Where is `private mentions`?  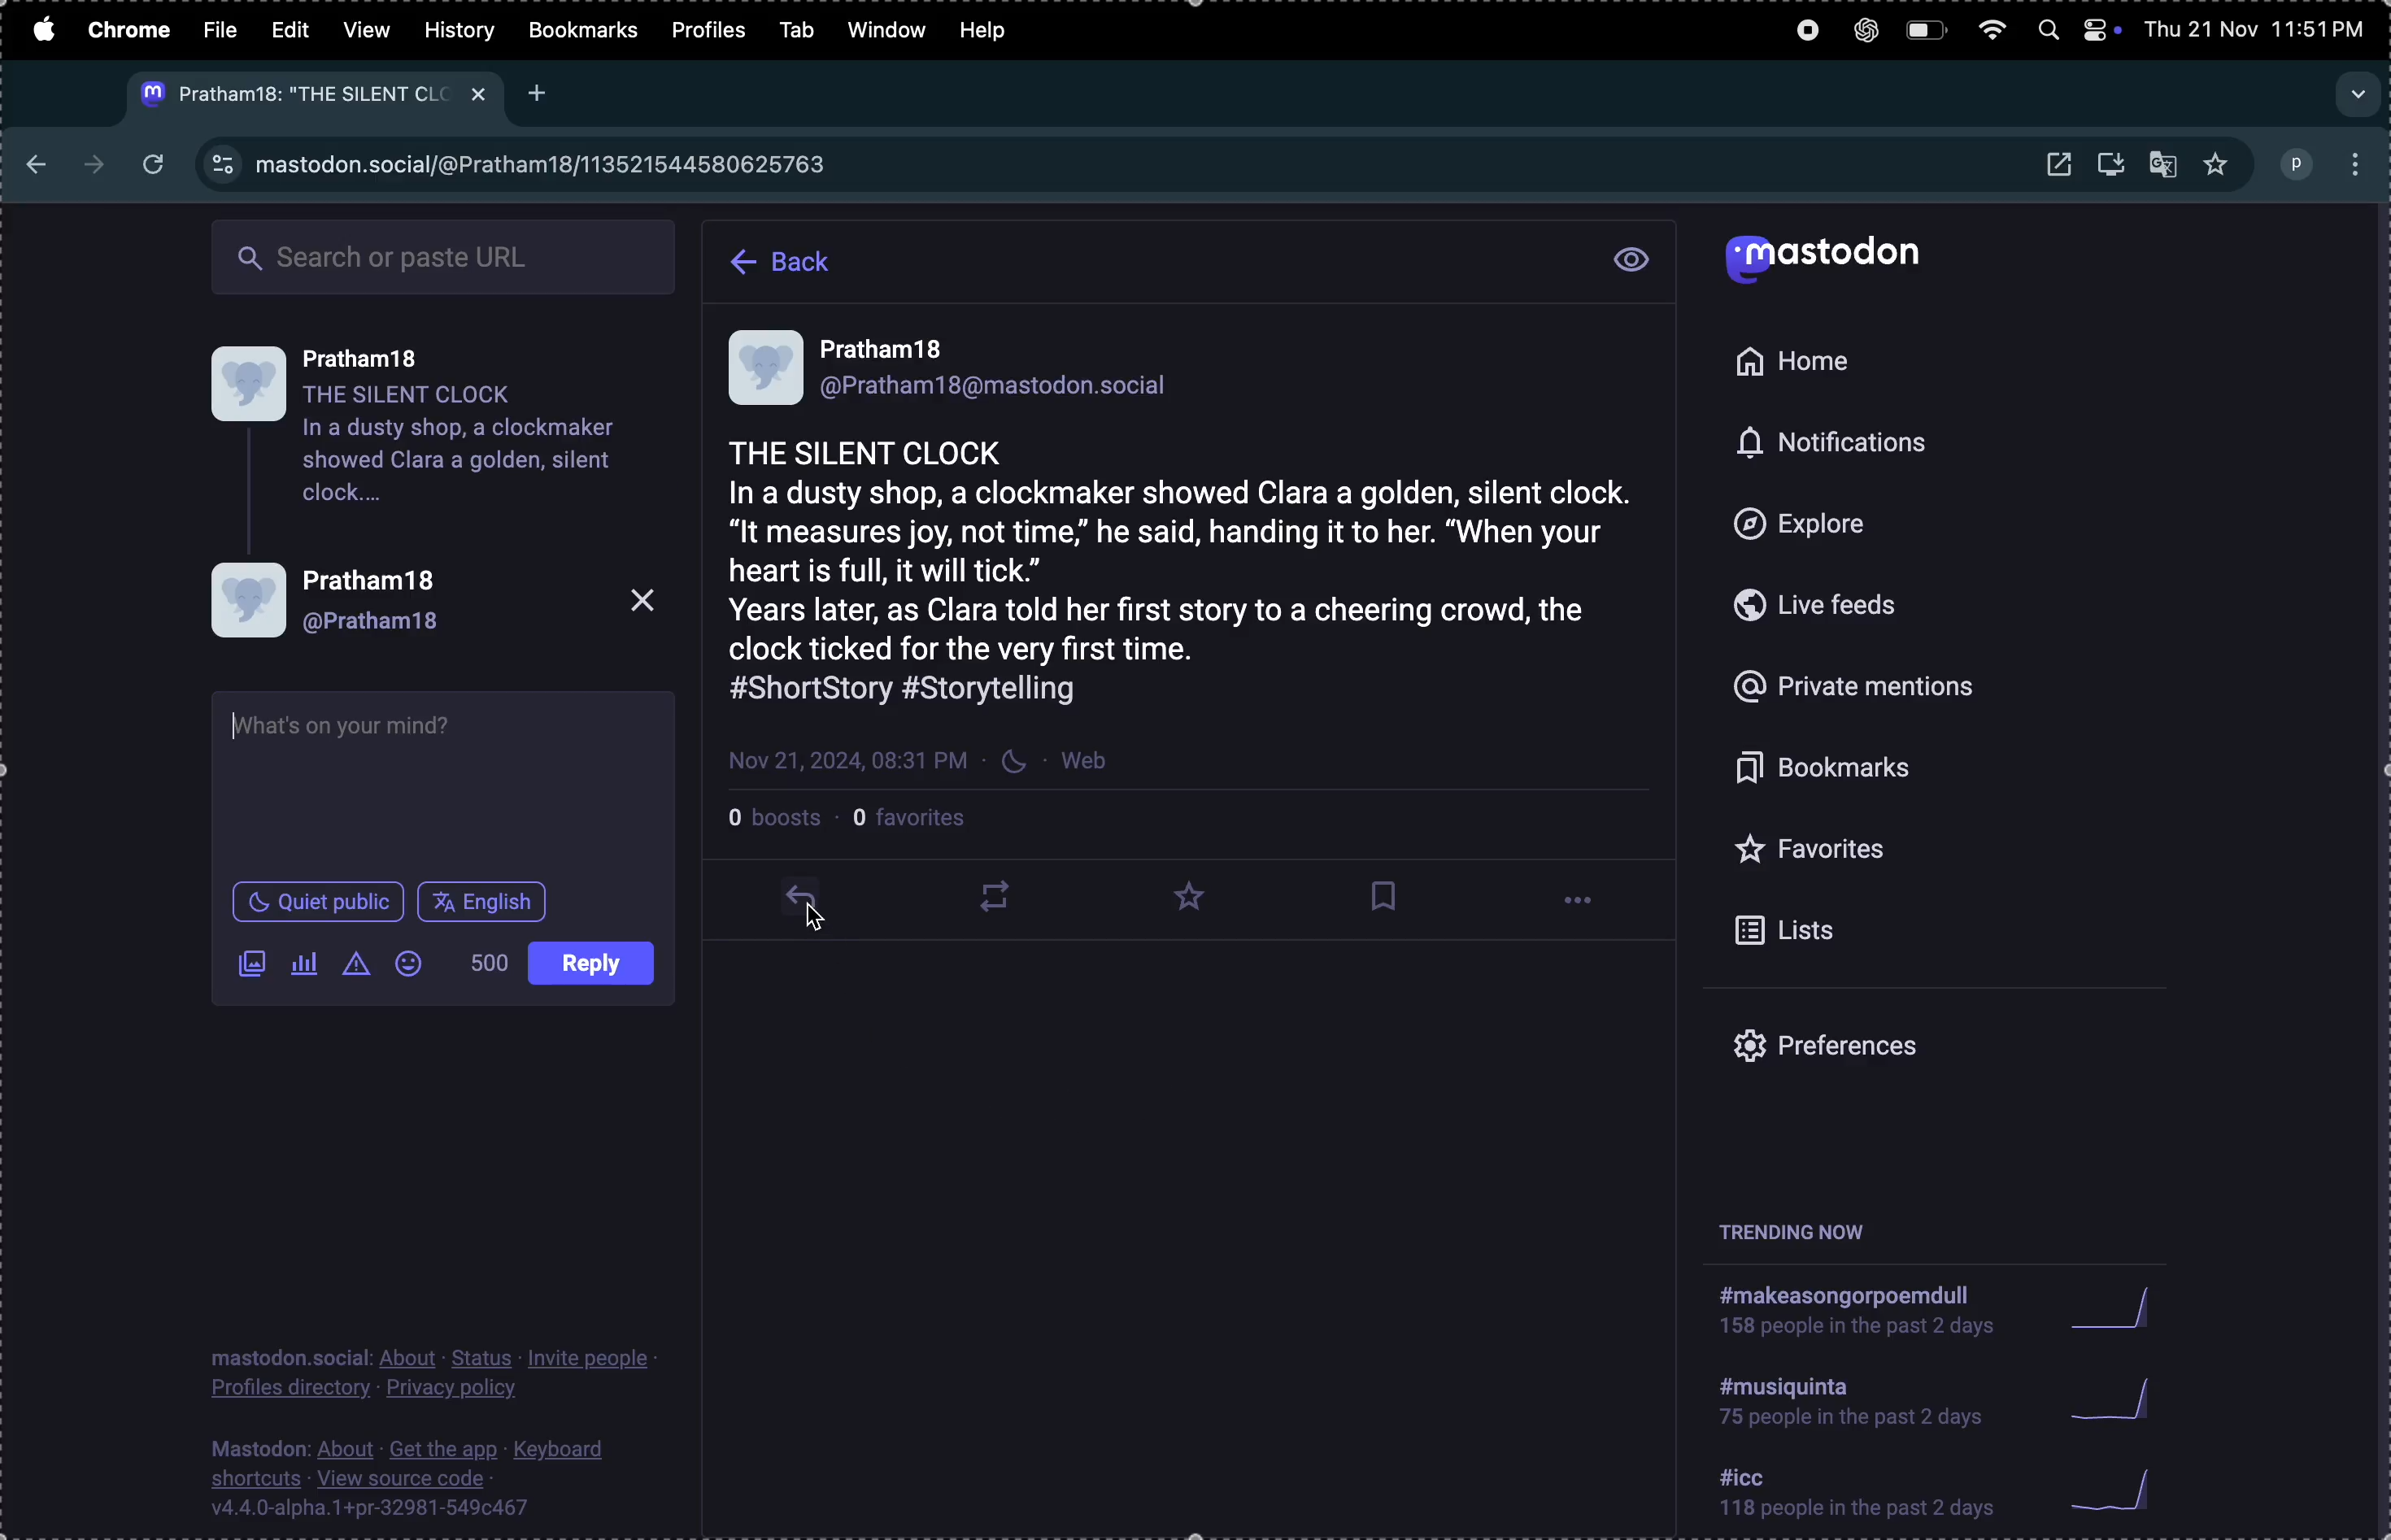 private mentions is located at coordinates (1882, 691).